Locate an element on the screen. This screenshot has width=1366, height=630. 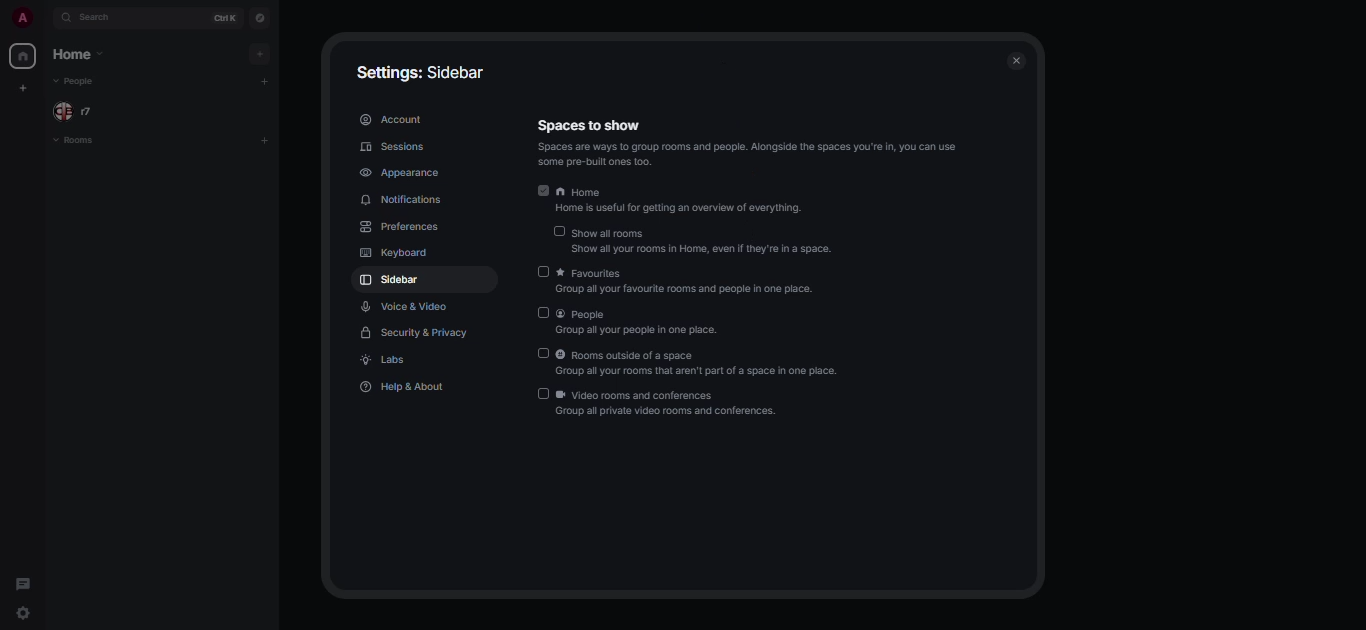
quick settings is located at coordinates (28, 617).